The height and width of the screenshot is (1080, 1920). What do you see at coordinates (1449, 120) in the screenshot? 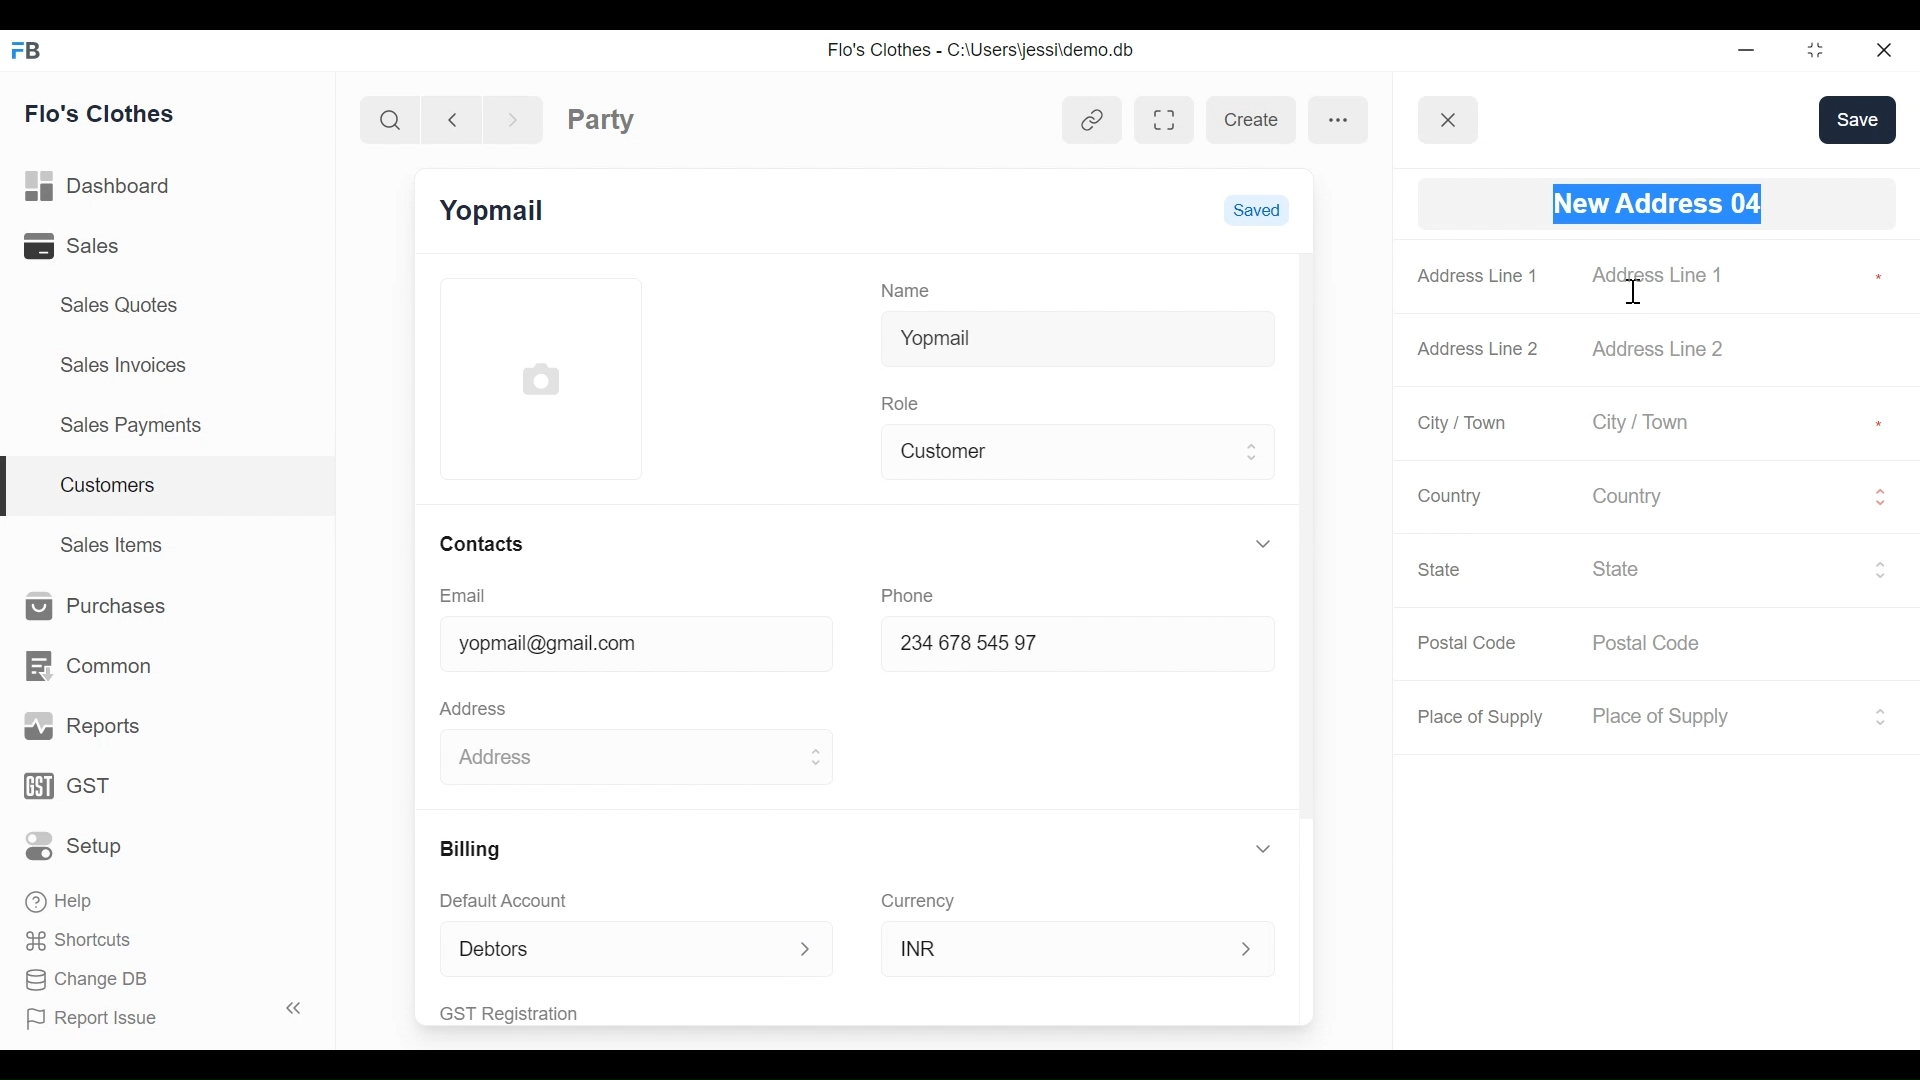
I see `` at bounding box center [1449, 120].